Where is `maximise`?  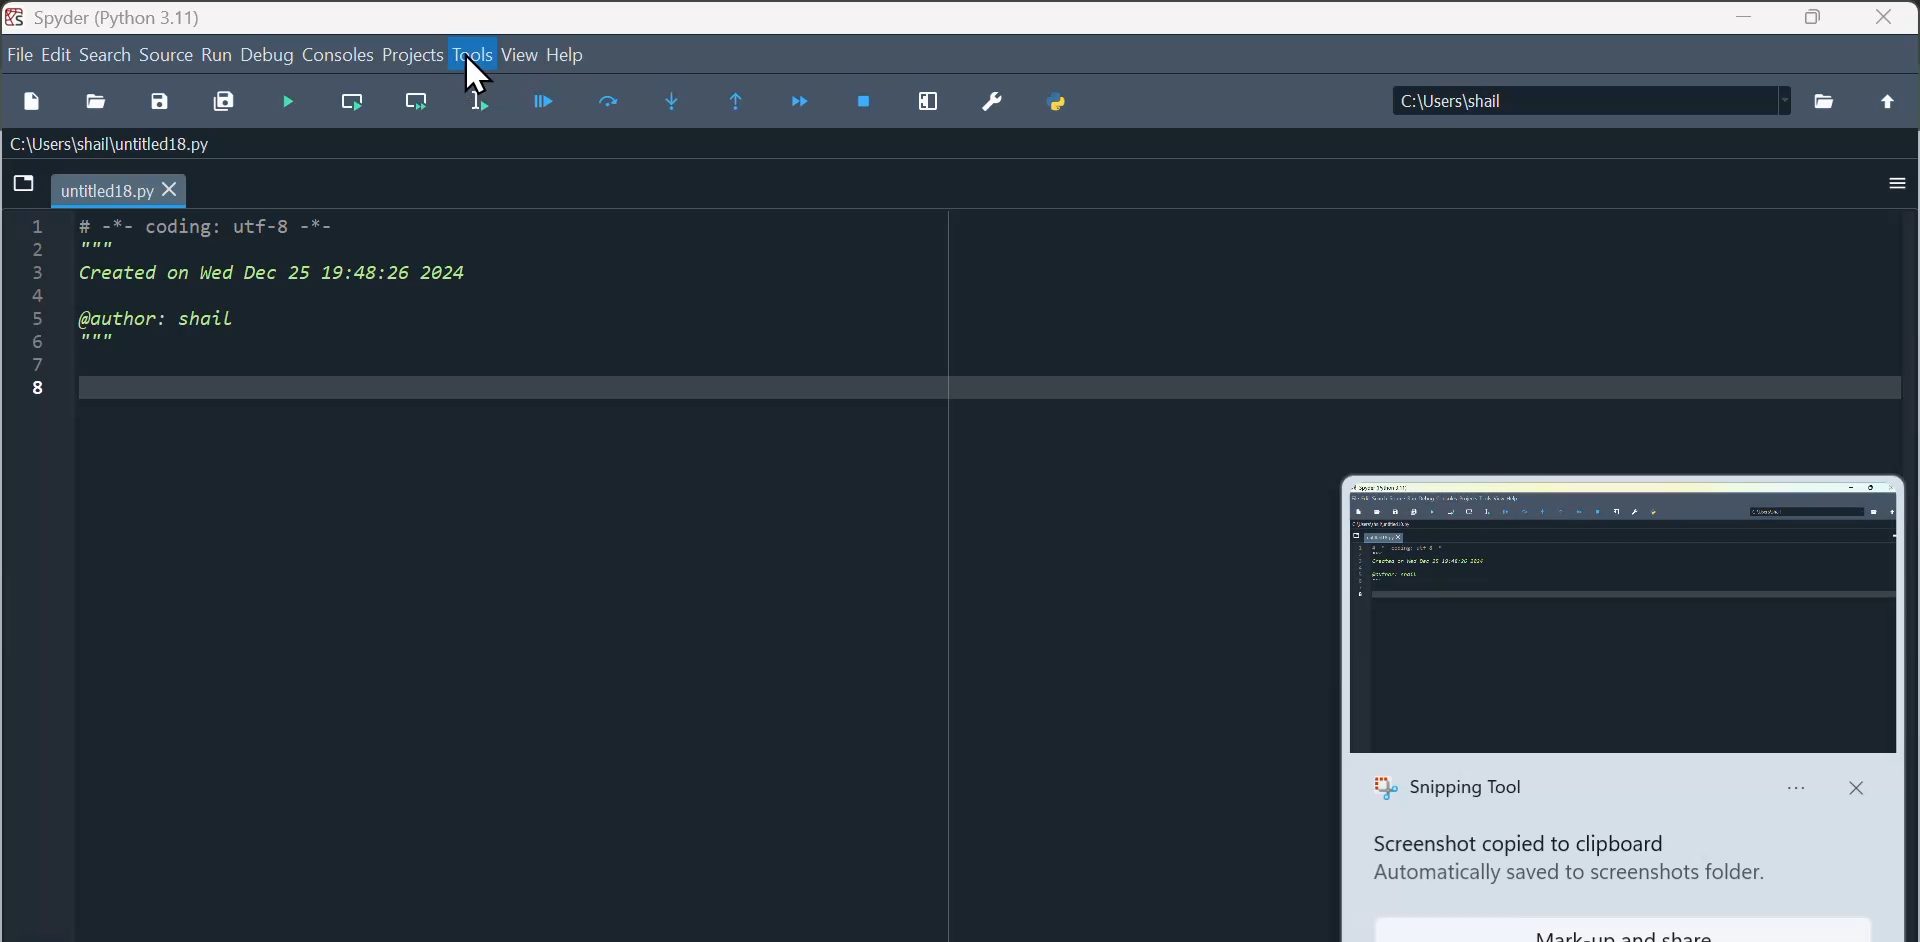 maximise is located at coordinates (1817, 17).